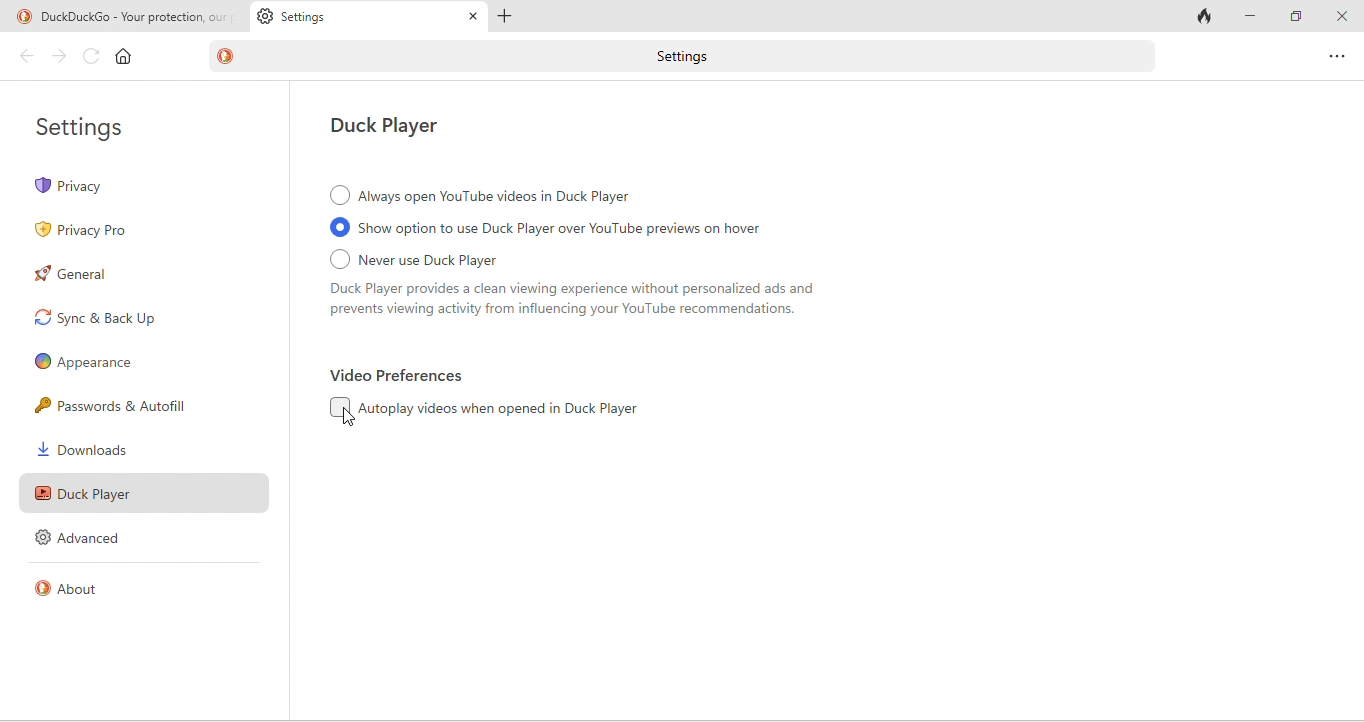  What do you see at coordinates (124, 17) in the screenshot?
I see `DuckDuckkGo-Your protection` at bounding box center [124, 17].